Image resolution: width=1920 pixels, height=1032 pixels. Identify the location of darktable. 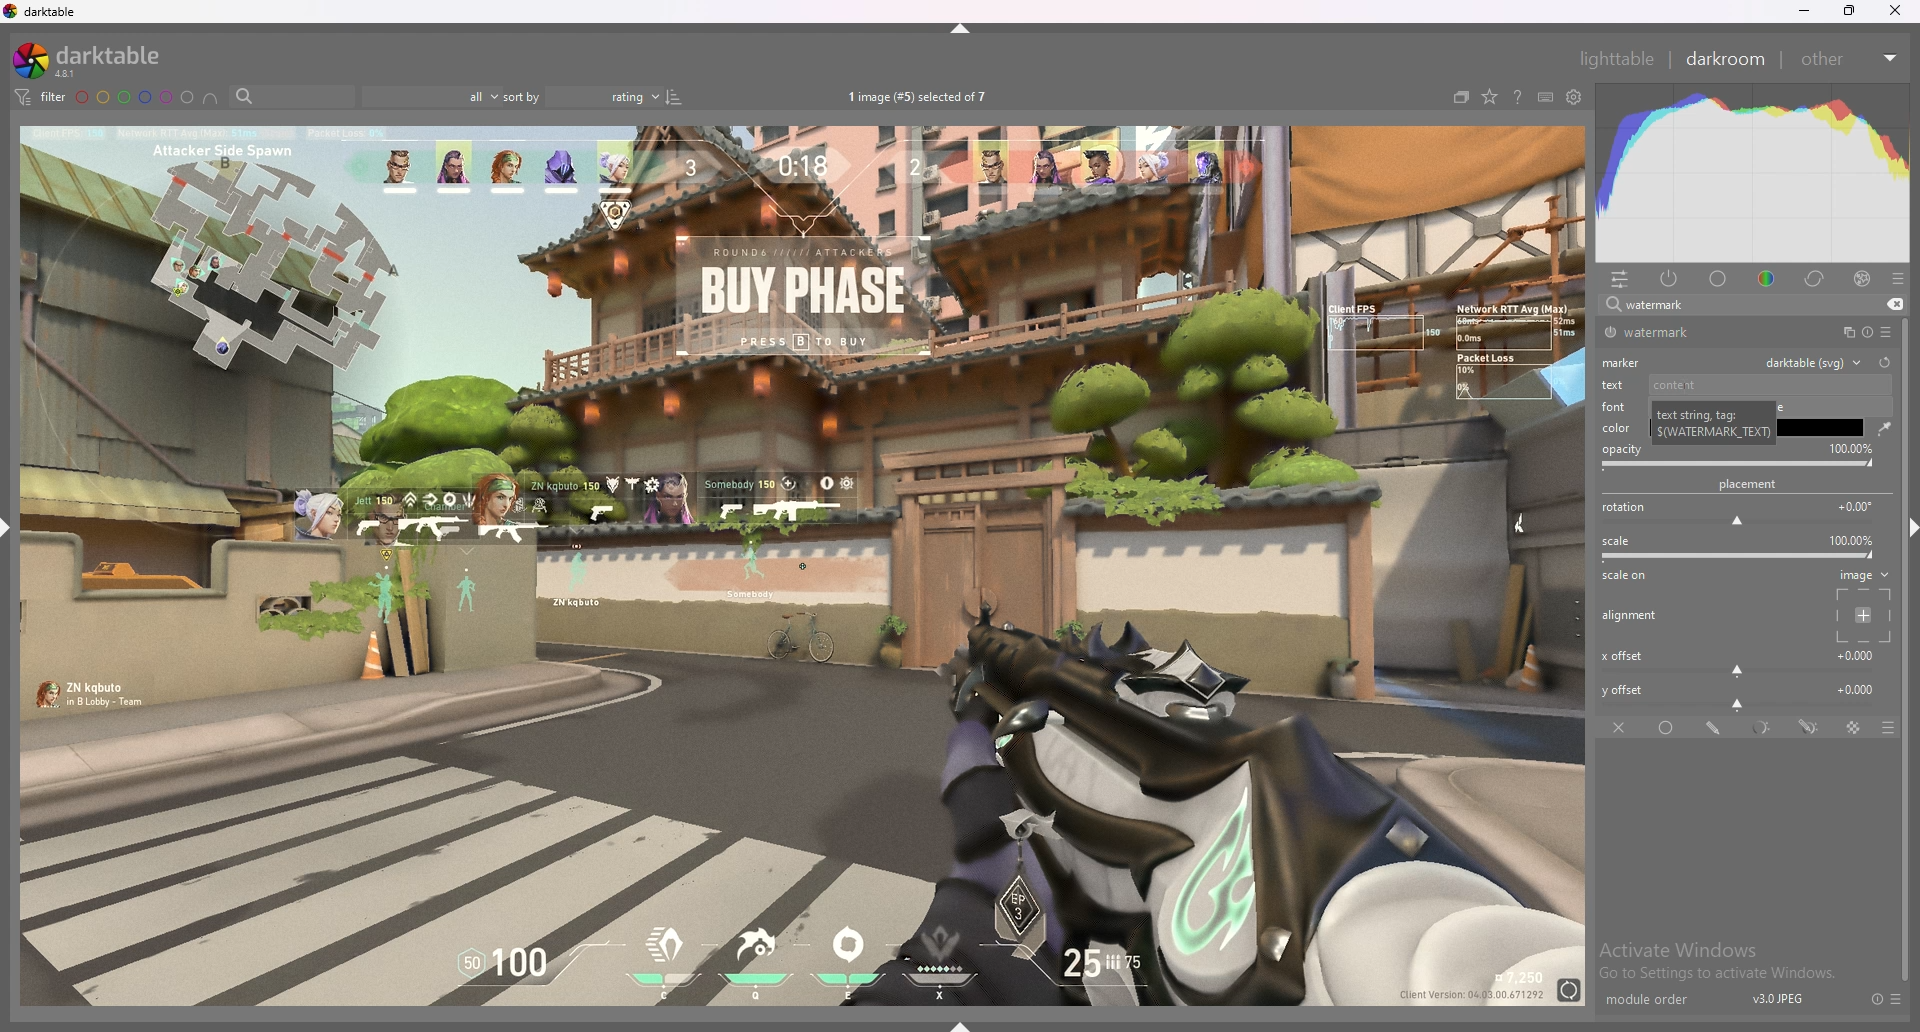
(95, 60).